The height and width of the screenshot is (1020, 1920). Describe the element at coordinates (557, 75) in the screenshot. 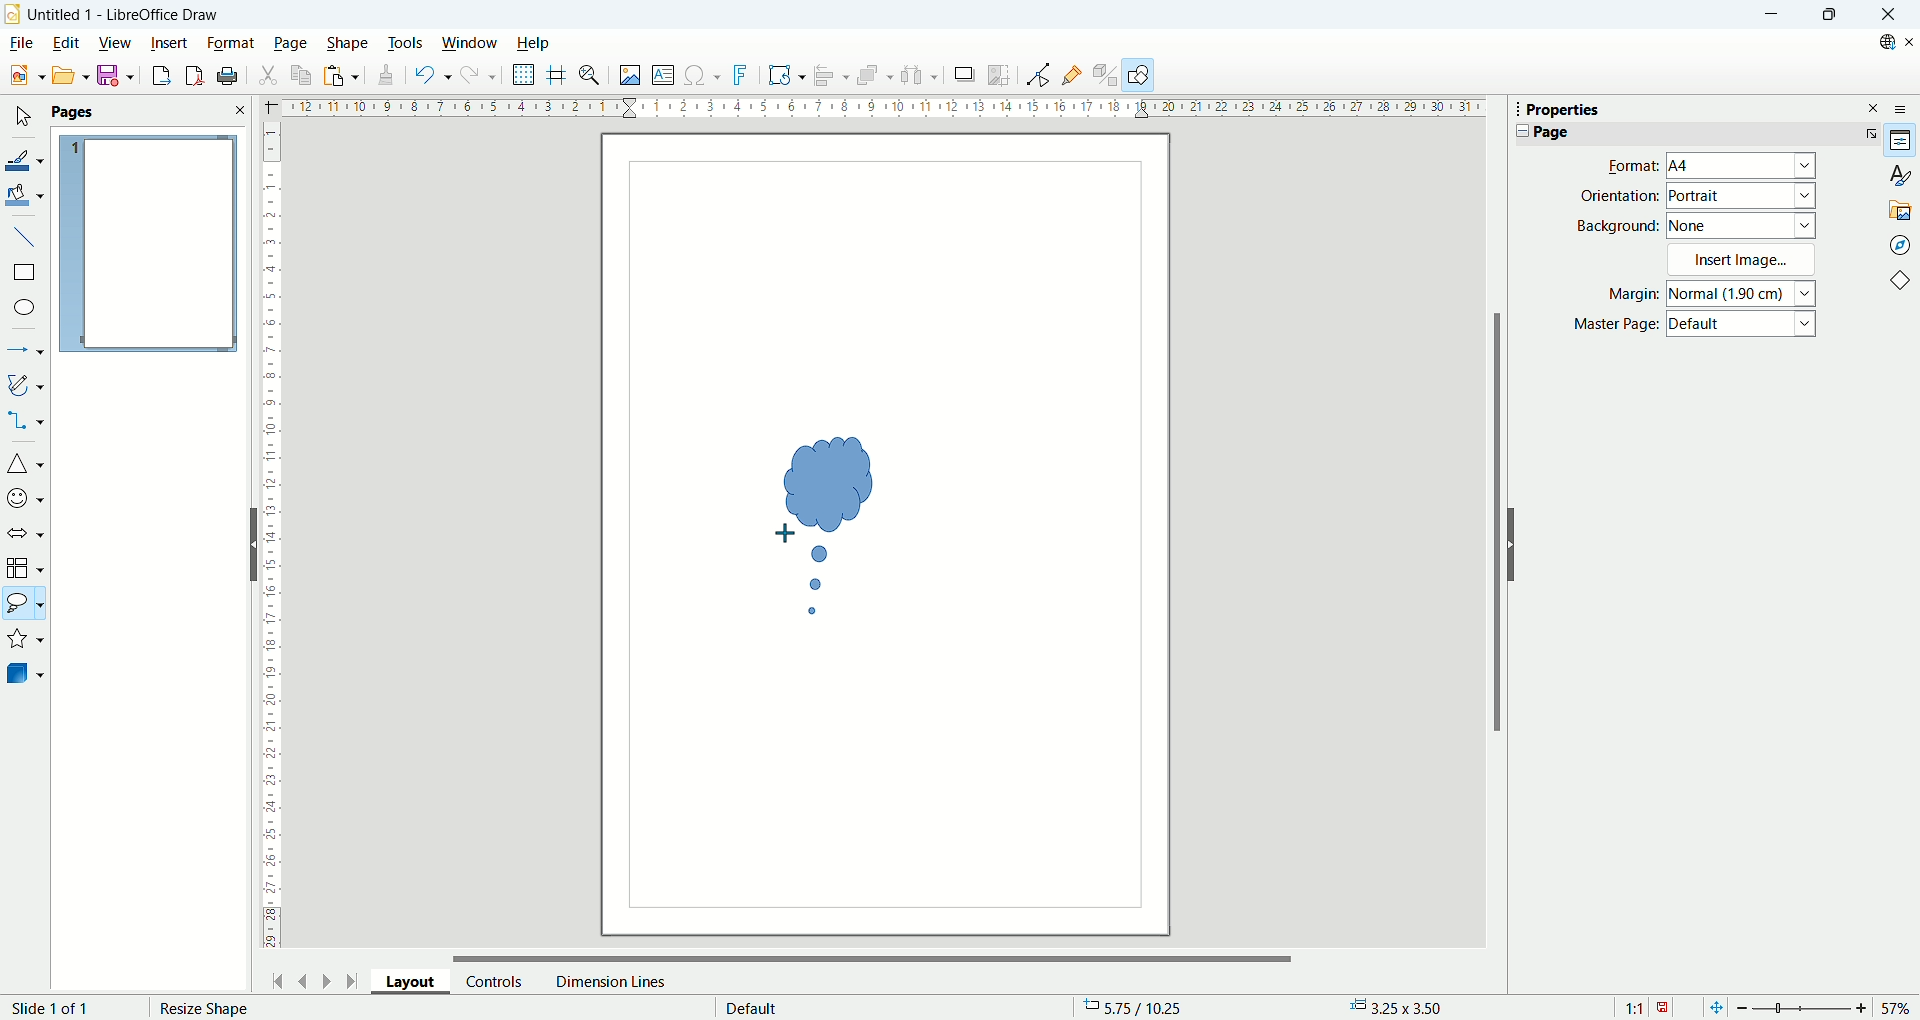

I see `helpline` at that location.